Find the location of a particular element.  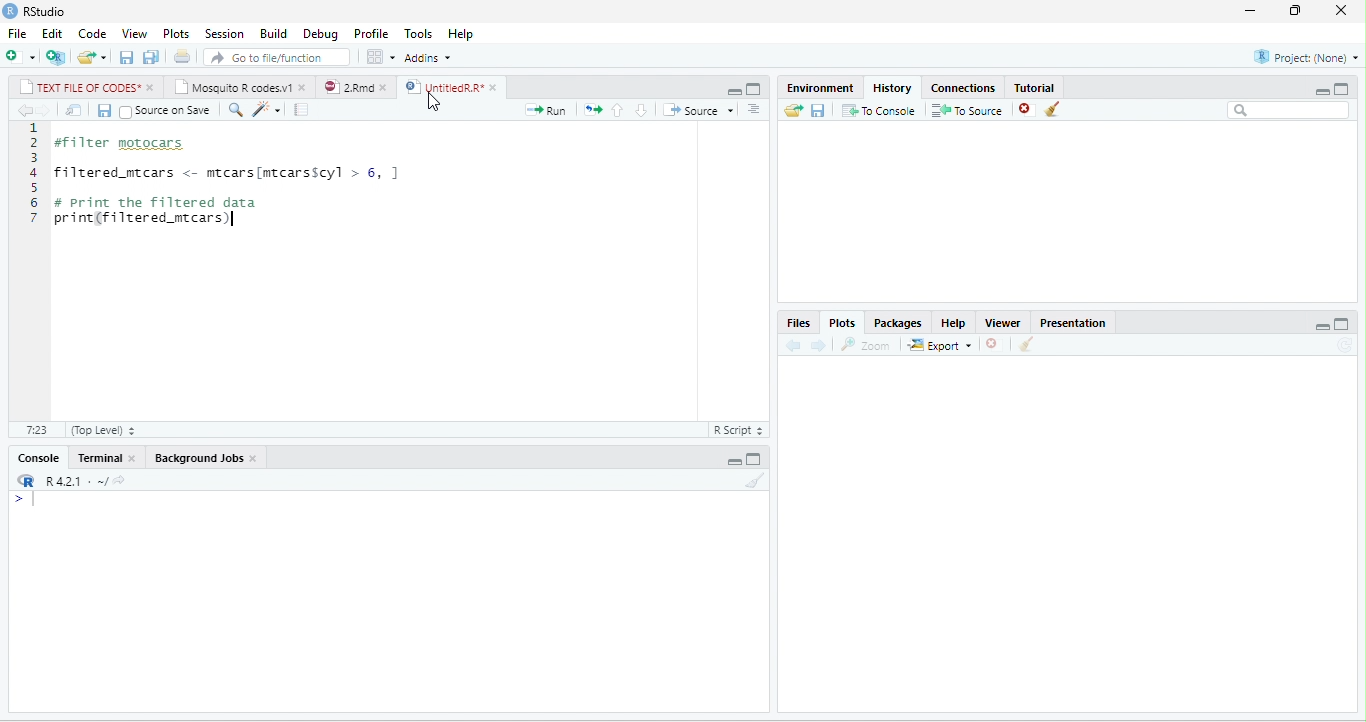

print is located at coordinates (182, 56).